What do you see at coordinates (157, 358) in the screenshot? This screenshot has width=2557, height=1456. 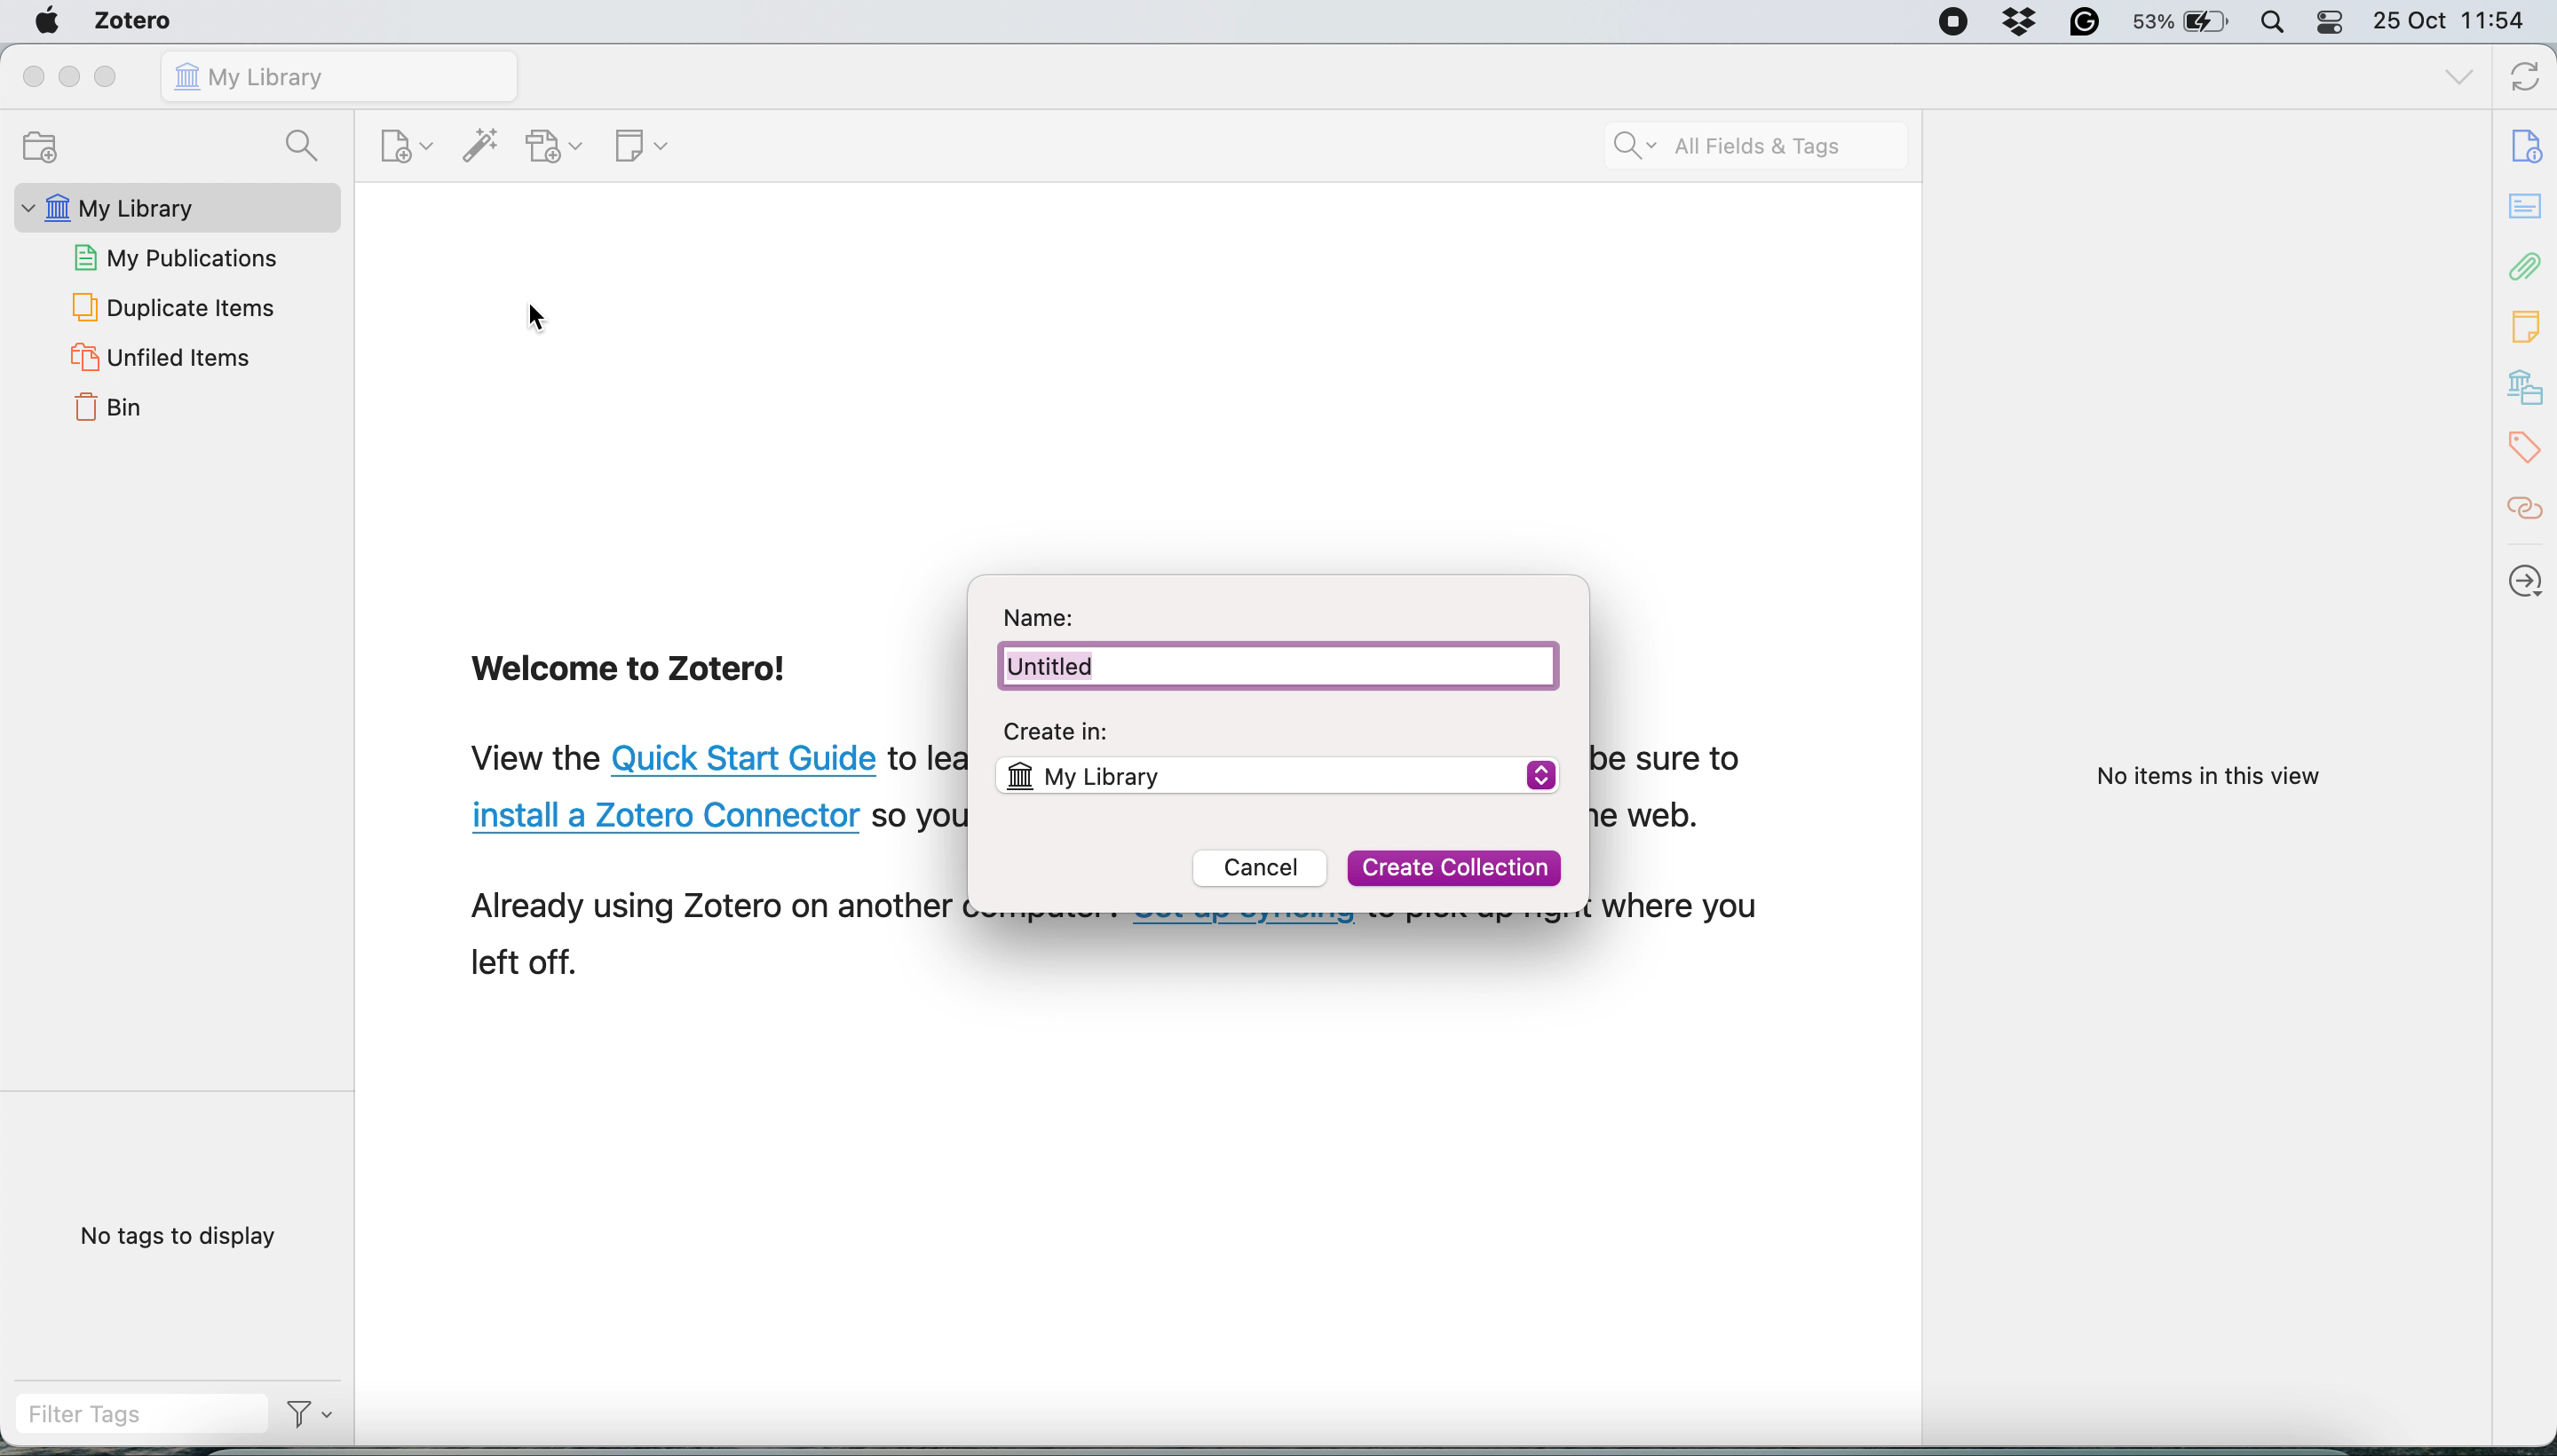 I see `unfiled items` at bounding box center [157, 358].